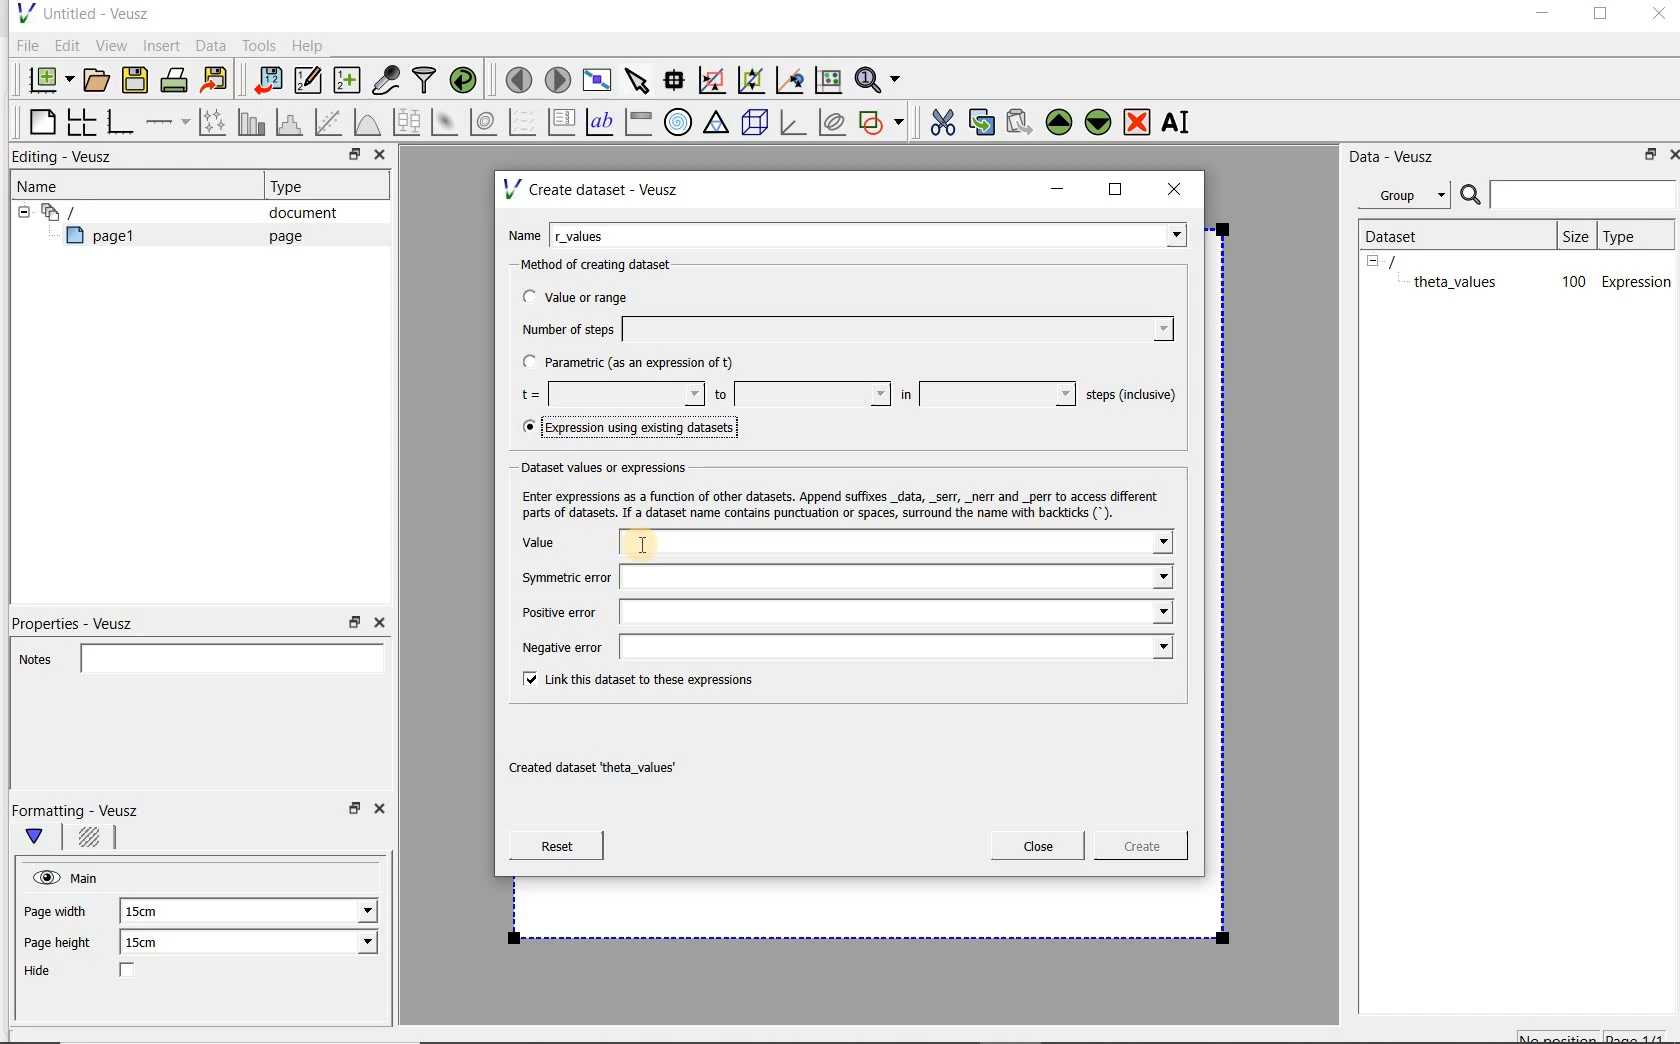 Image resolution: width=1680 pixels, height=1044 pixels. Describe the element at coordinates (1022, 122) in the screenshot. I see `Paste widget from the clipboard` at that location.